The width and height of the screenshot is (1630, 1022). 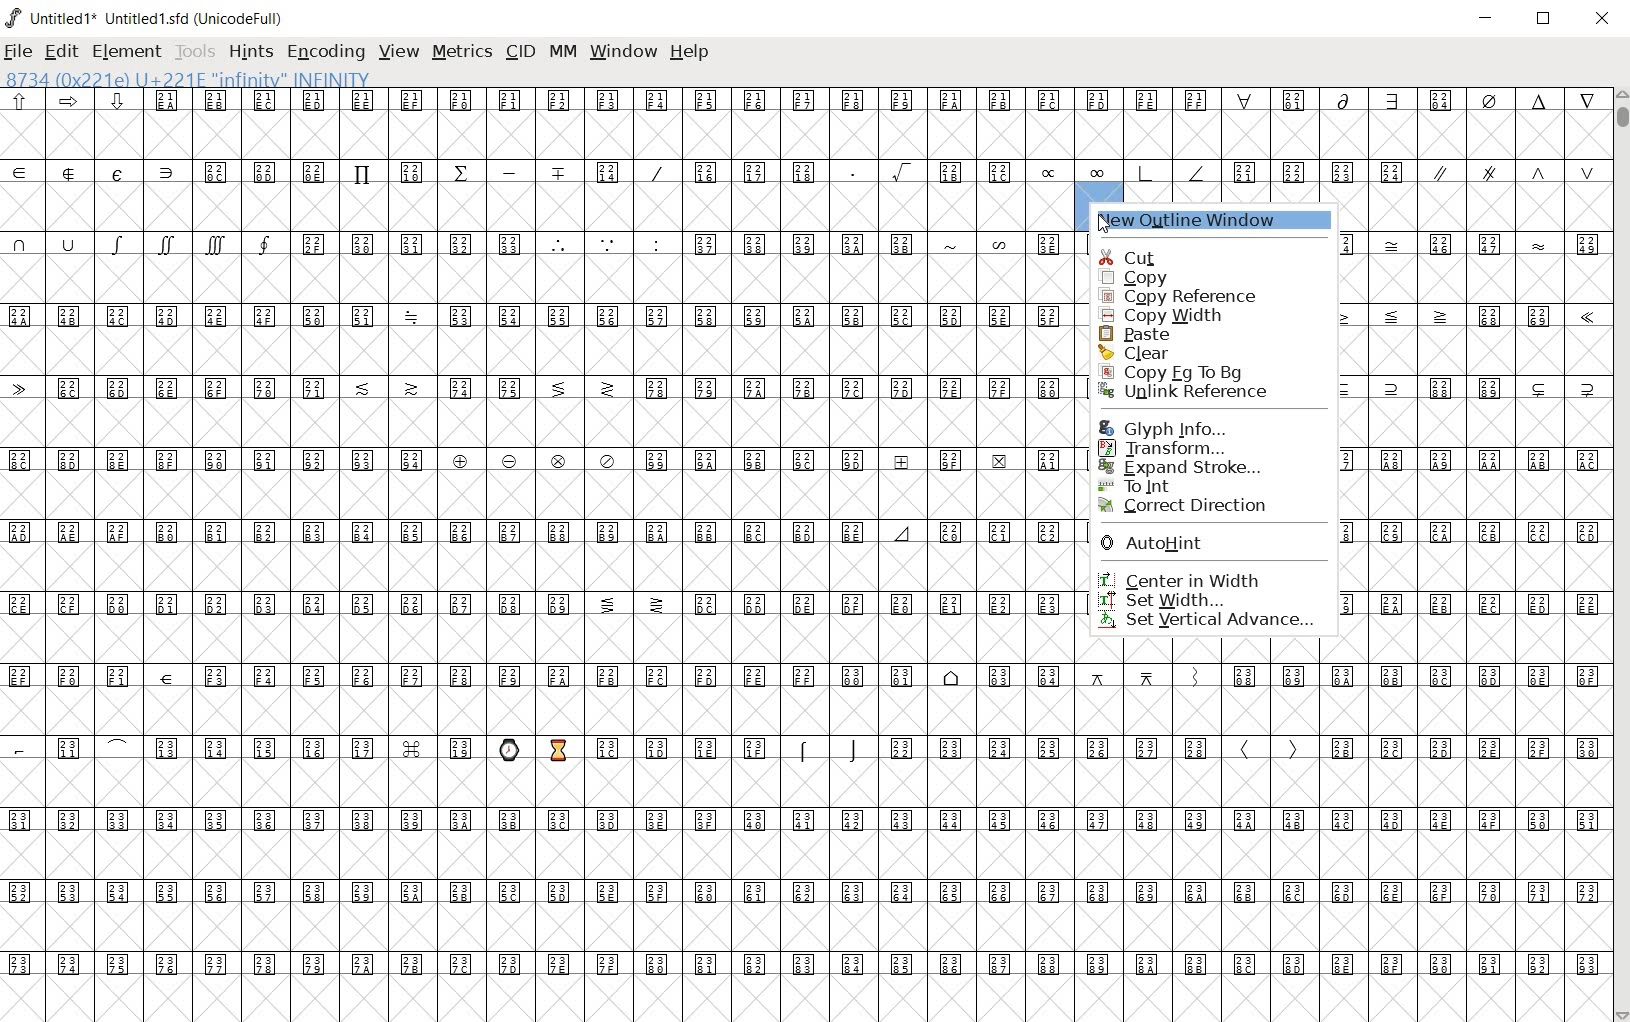 What do you see at coordinates (805, 710) in the screenshot?
I see `empty glyph slots` at bounding box center [805, 710].